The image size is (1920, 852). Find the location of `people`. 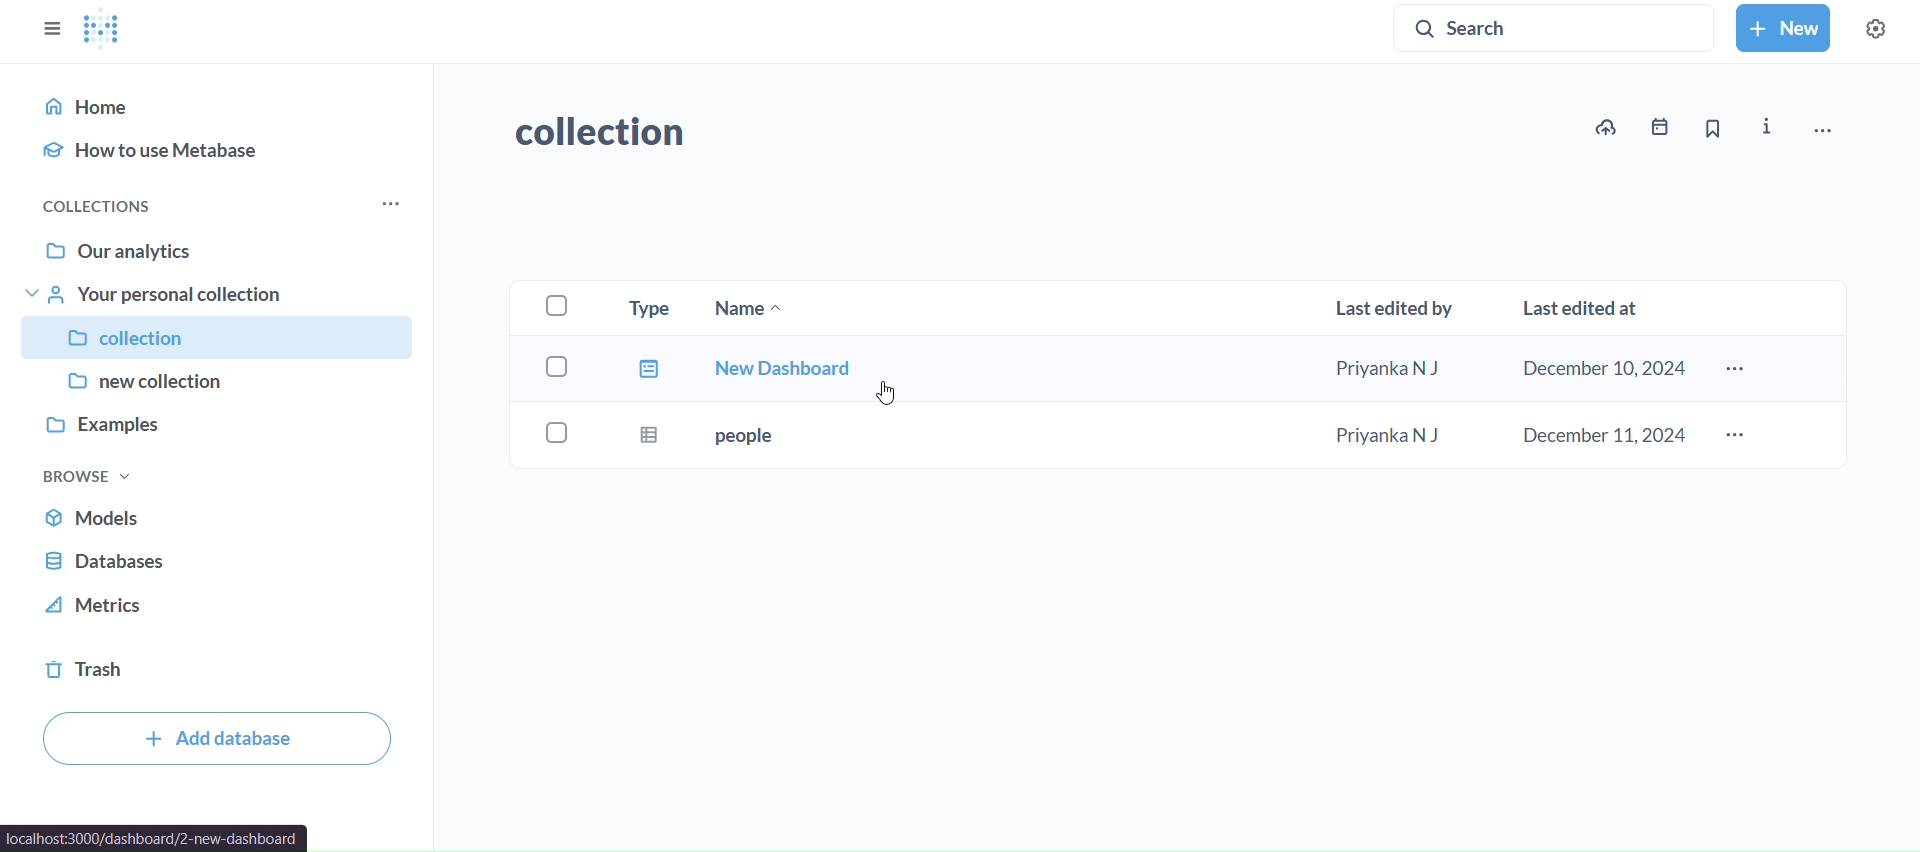

people is located at coordinates (742, 438).